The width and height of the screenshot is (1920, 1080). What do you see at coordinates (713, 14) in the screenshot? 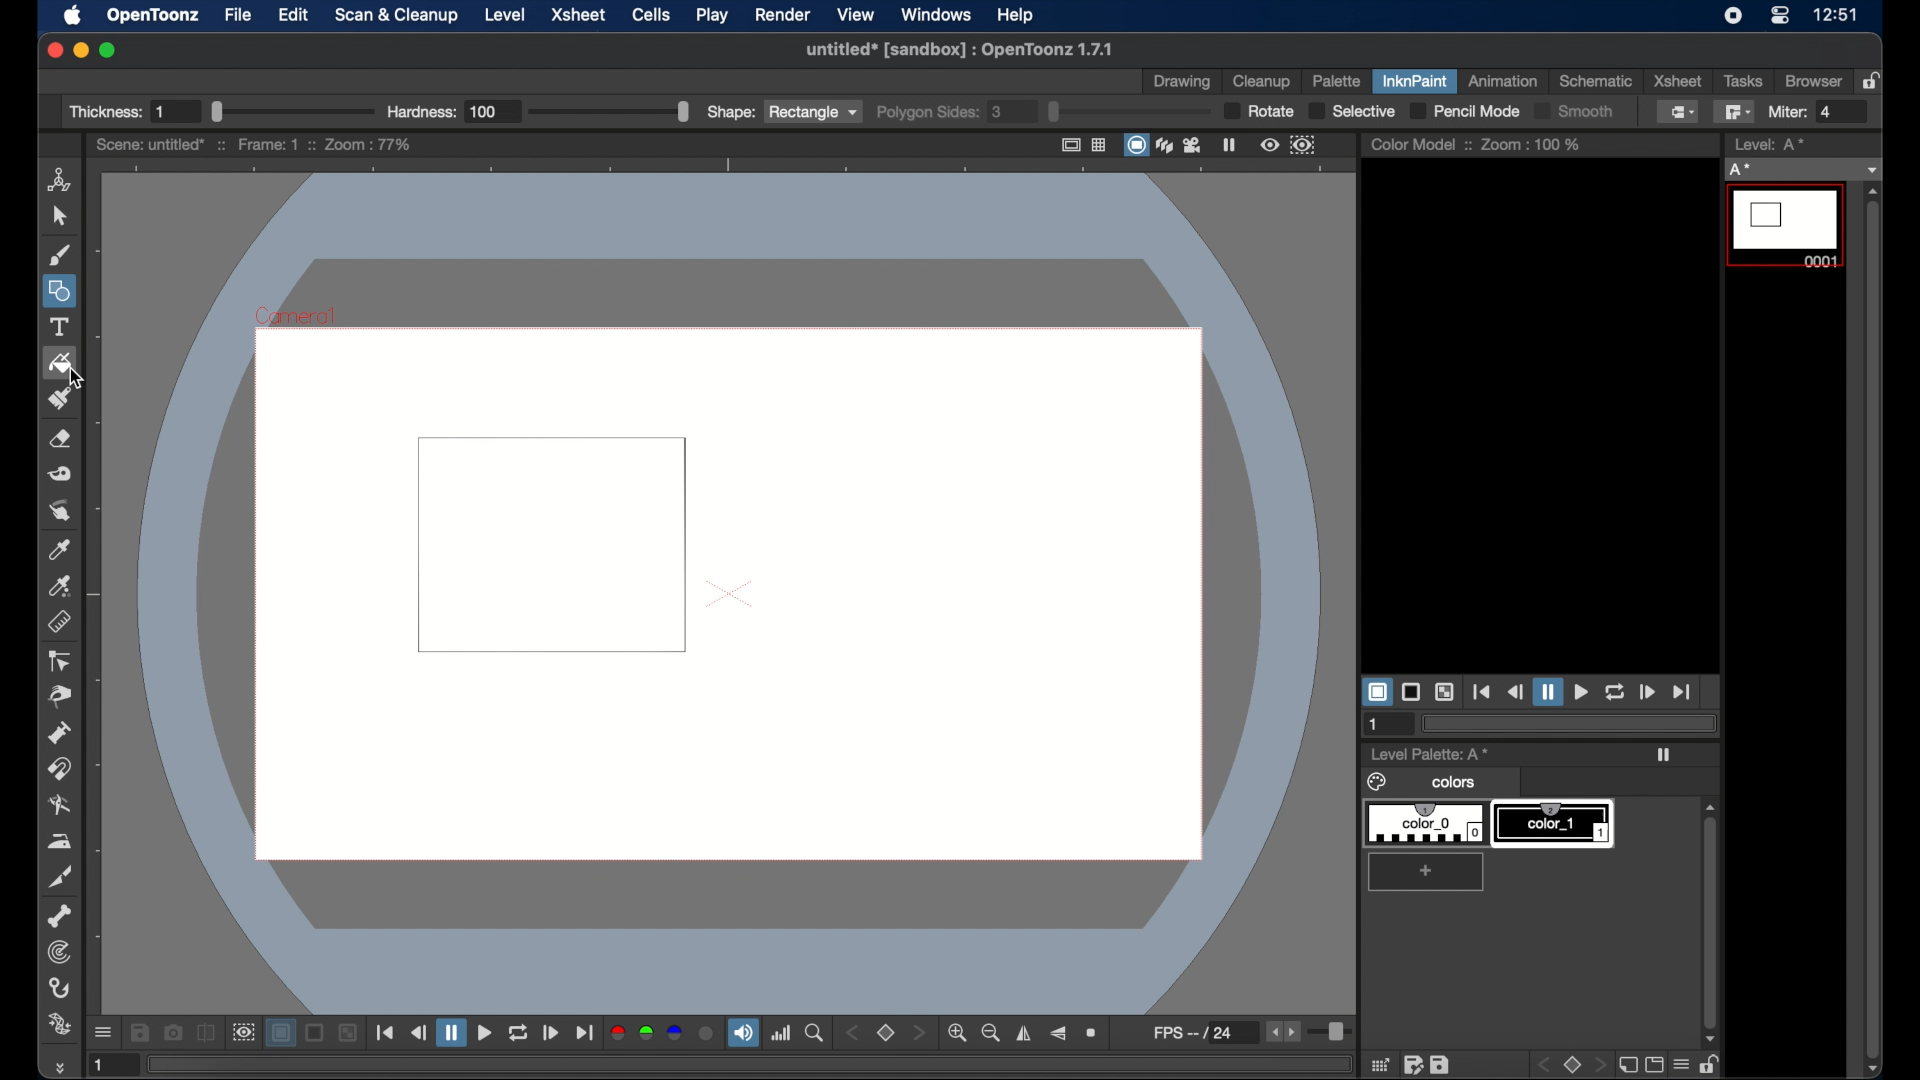
I see `play` at bounding box center [713, 14].